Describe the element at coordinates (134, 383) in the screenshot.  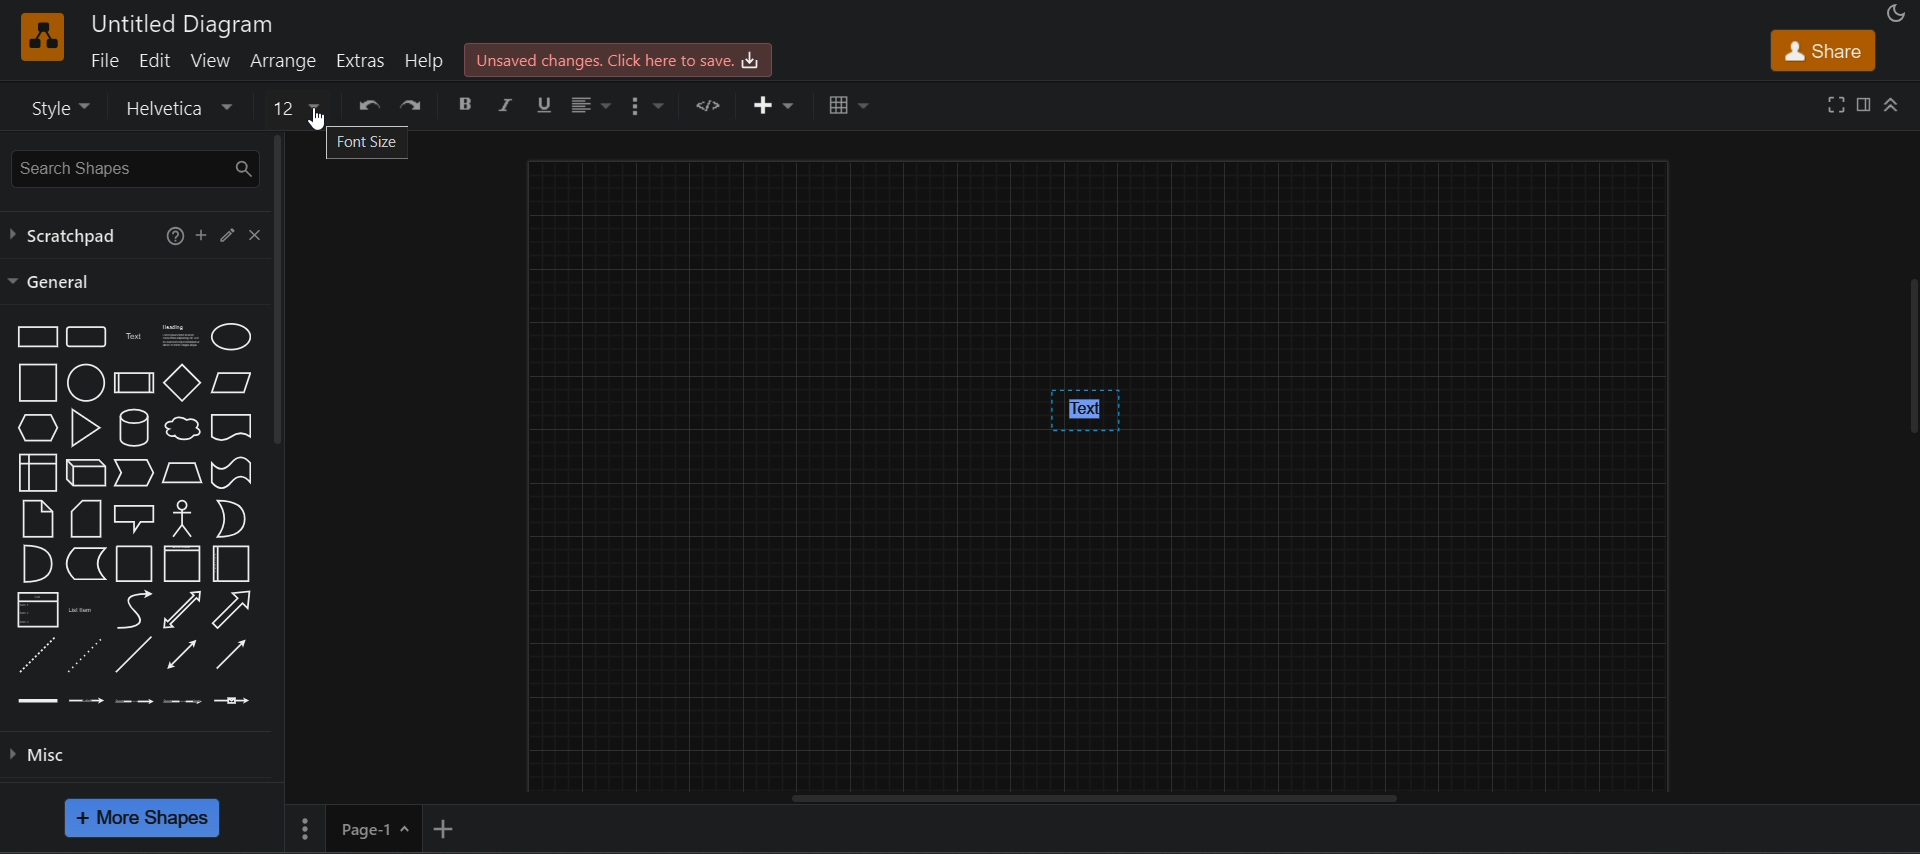
I see `Process` at that location.